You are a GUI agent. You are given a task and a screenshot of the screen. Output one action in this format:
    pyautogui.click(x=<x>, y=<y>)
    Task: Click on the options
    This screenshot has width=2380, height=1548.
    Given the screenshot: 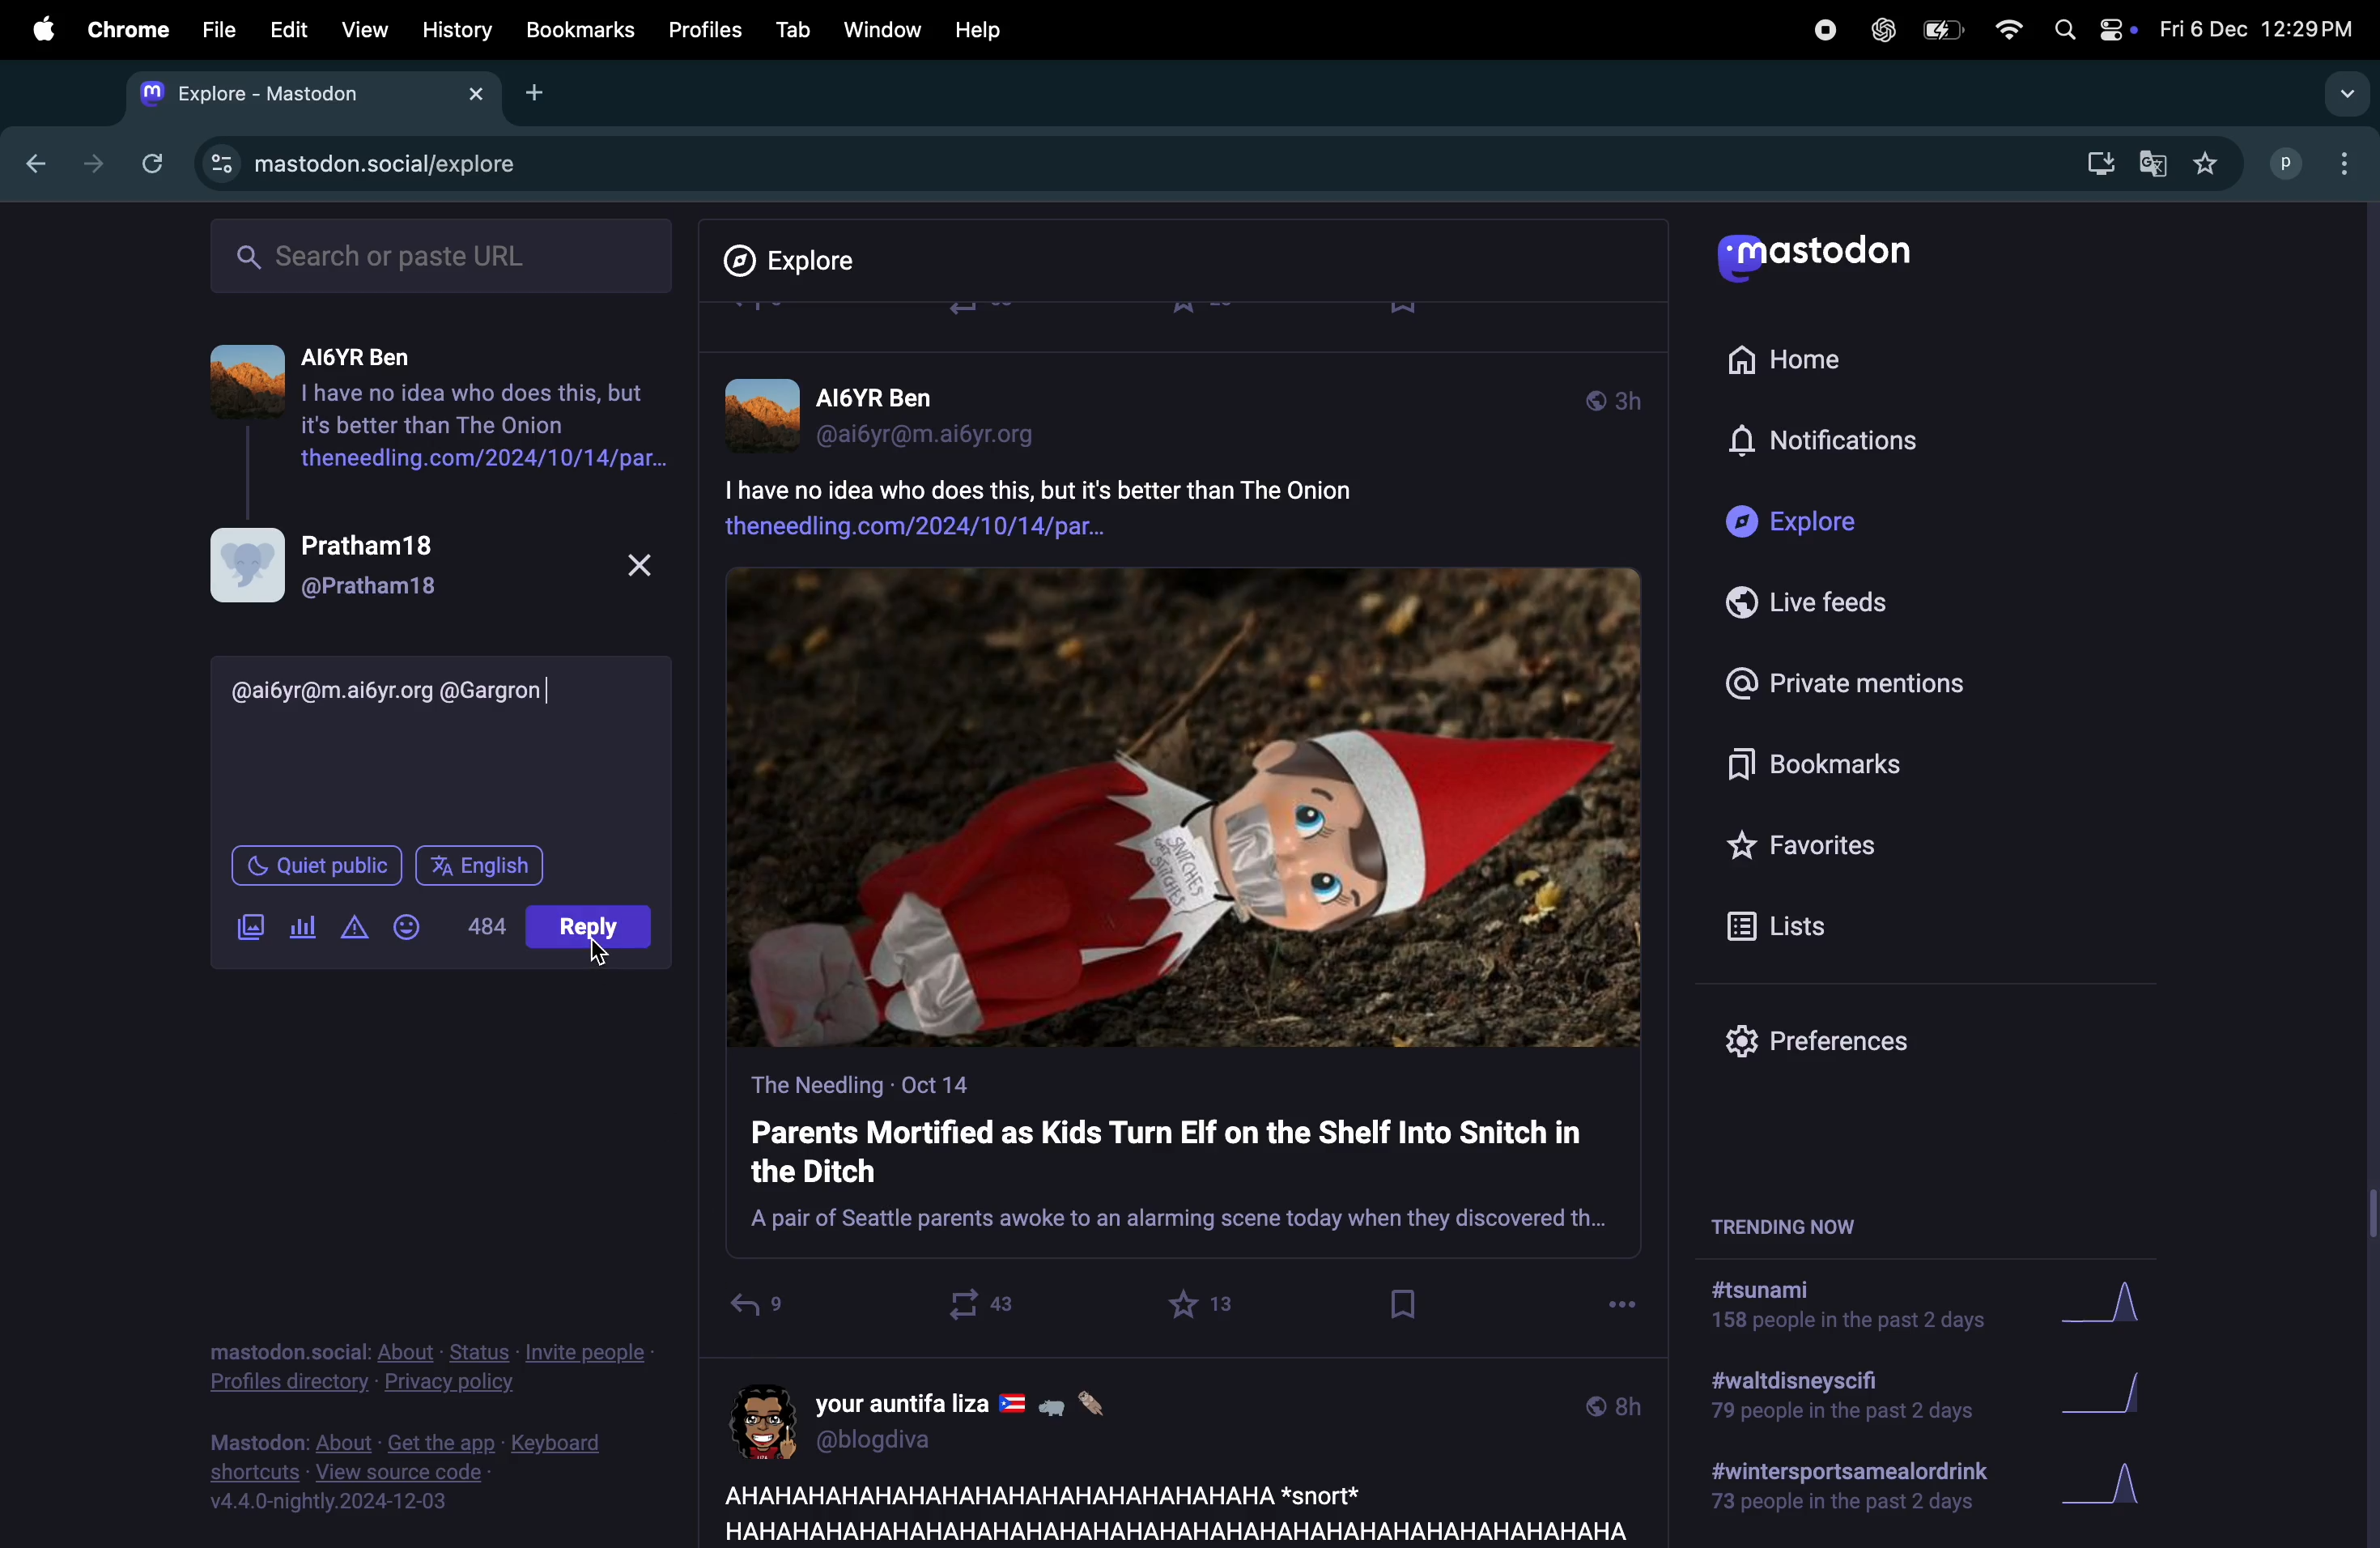 What is the action you would take?
    pyautogui.click(x=1622, y=1299)
    